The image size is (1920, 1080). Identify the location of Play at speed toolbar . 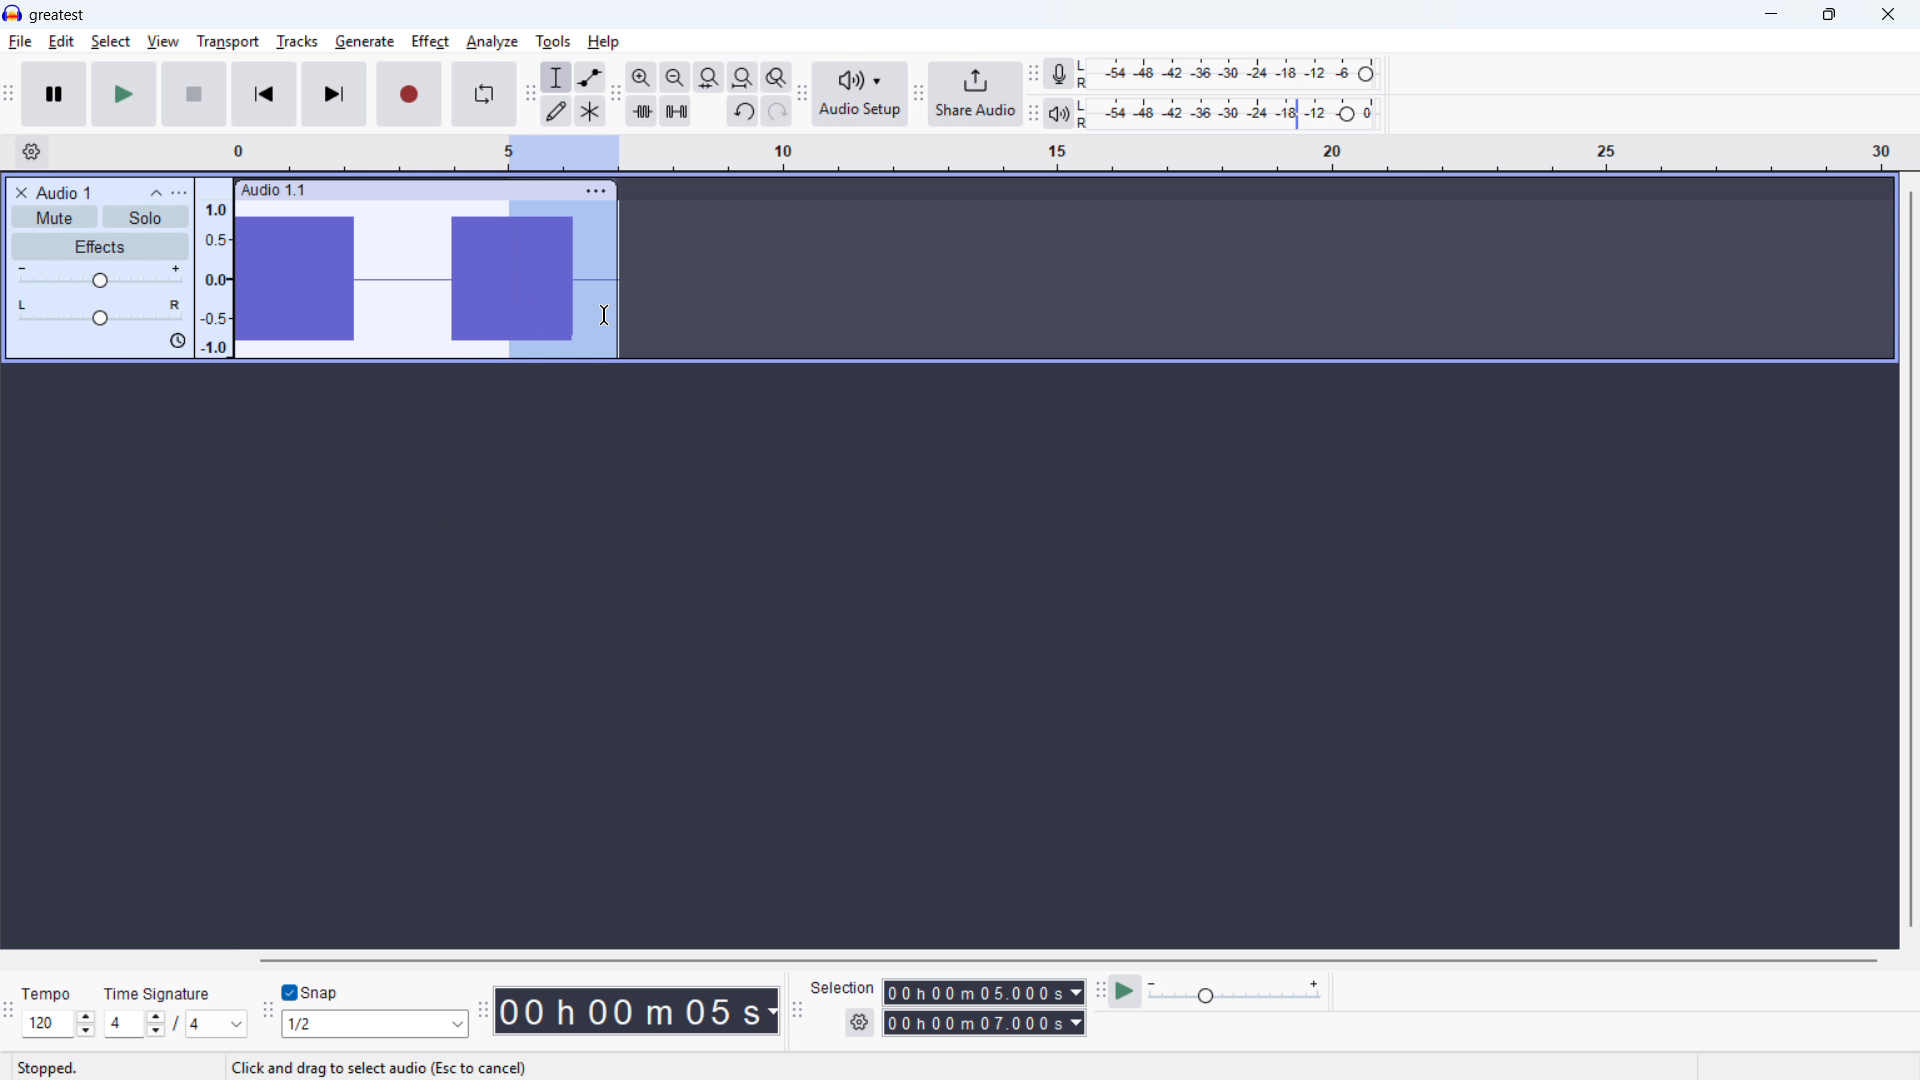
(1100, 994).